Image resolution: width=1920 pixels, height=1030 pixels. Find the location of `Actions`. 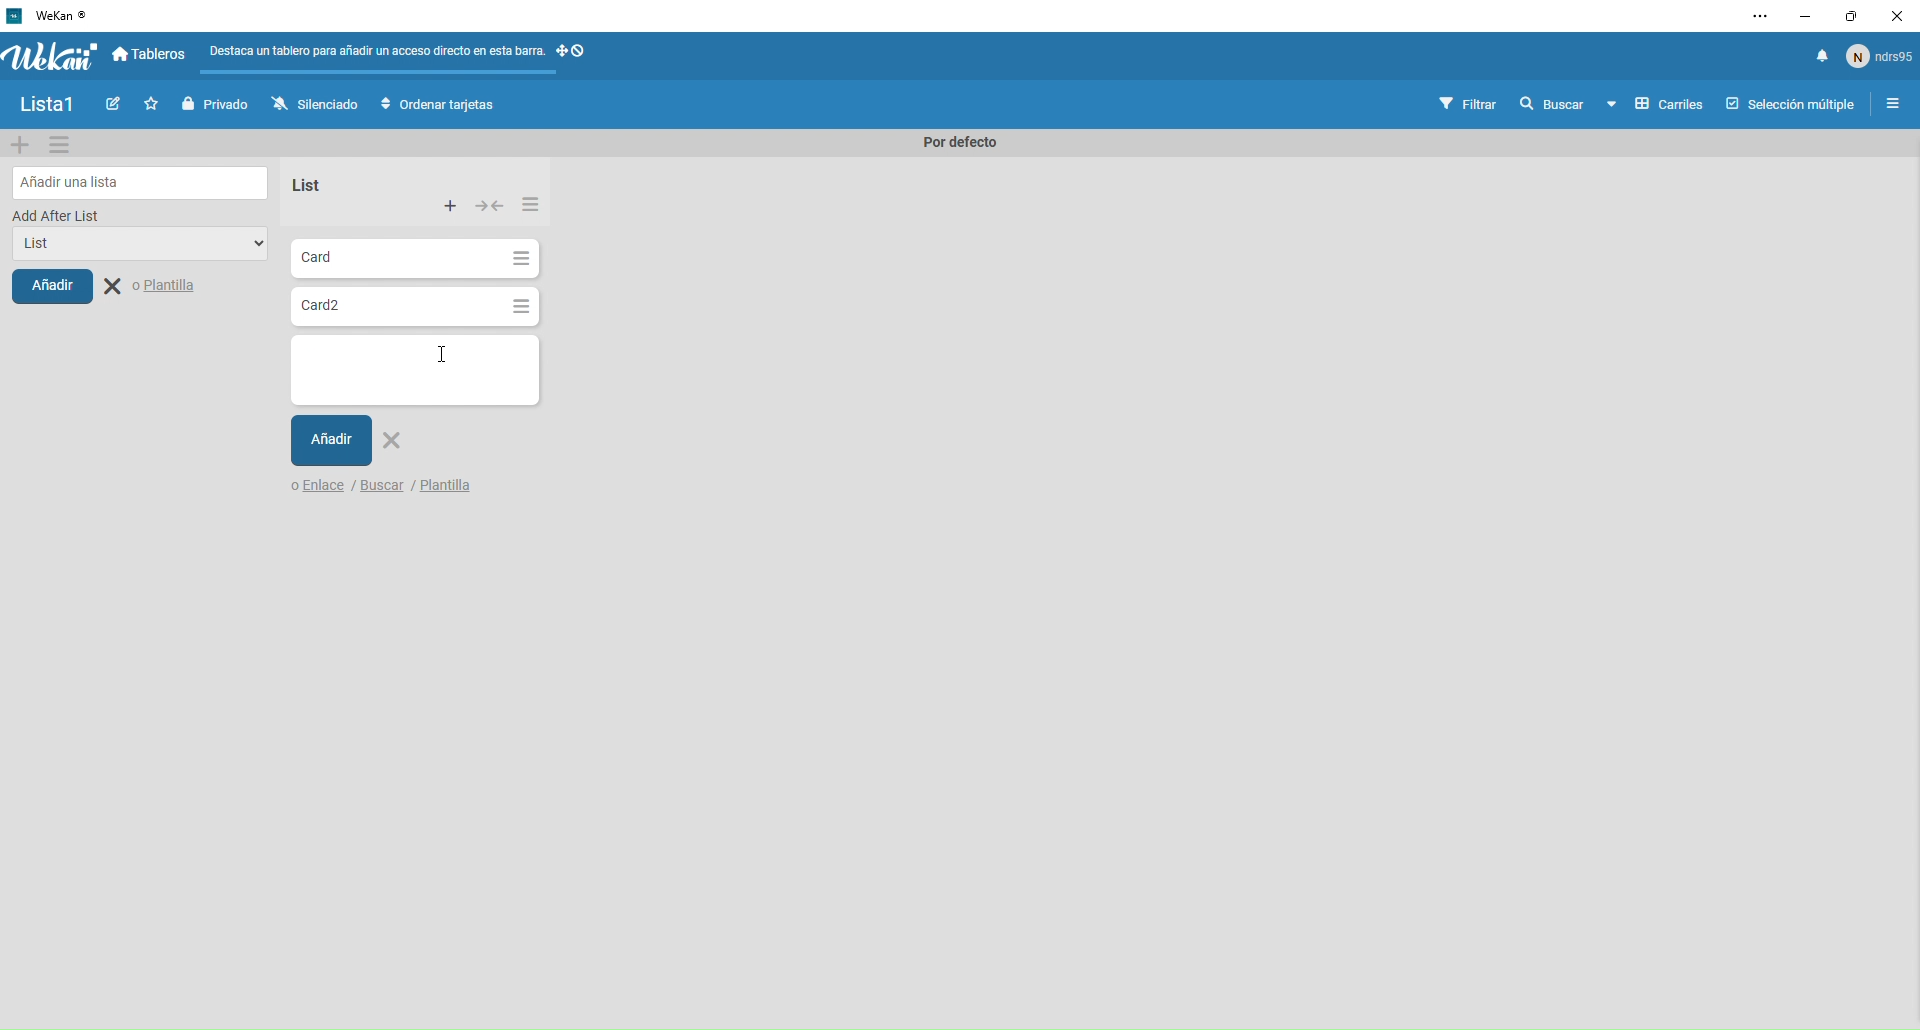

Actions is located at coordinates (576, 57).